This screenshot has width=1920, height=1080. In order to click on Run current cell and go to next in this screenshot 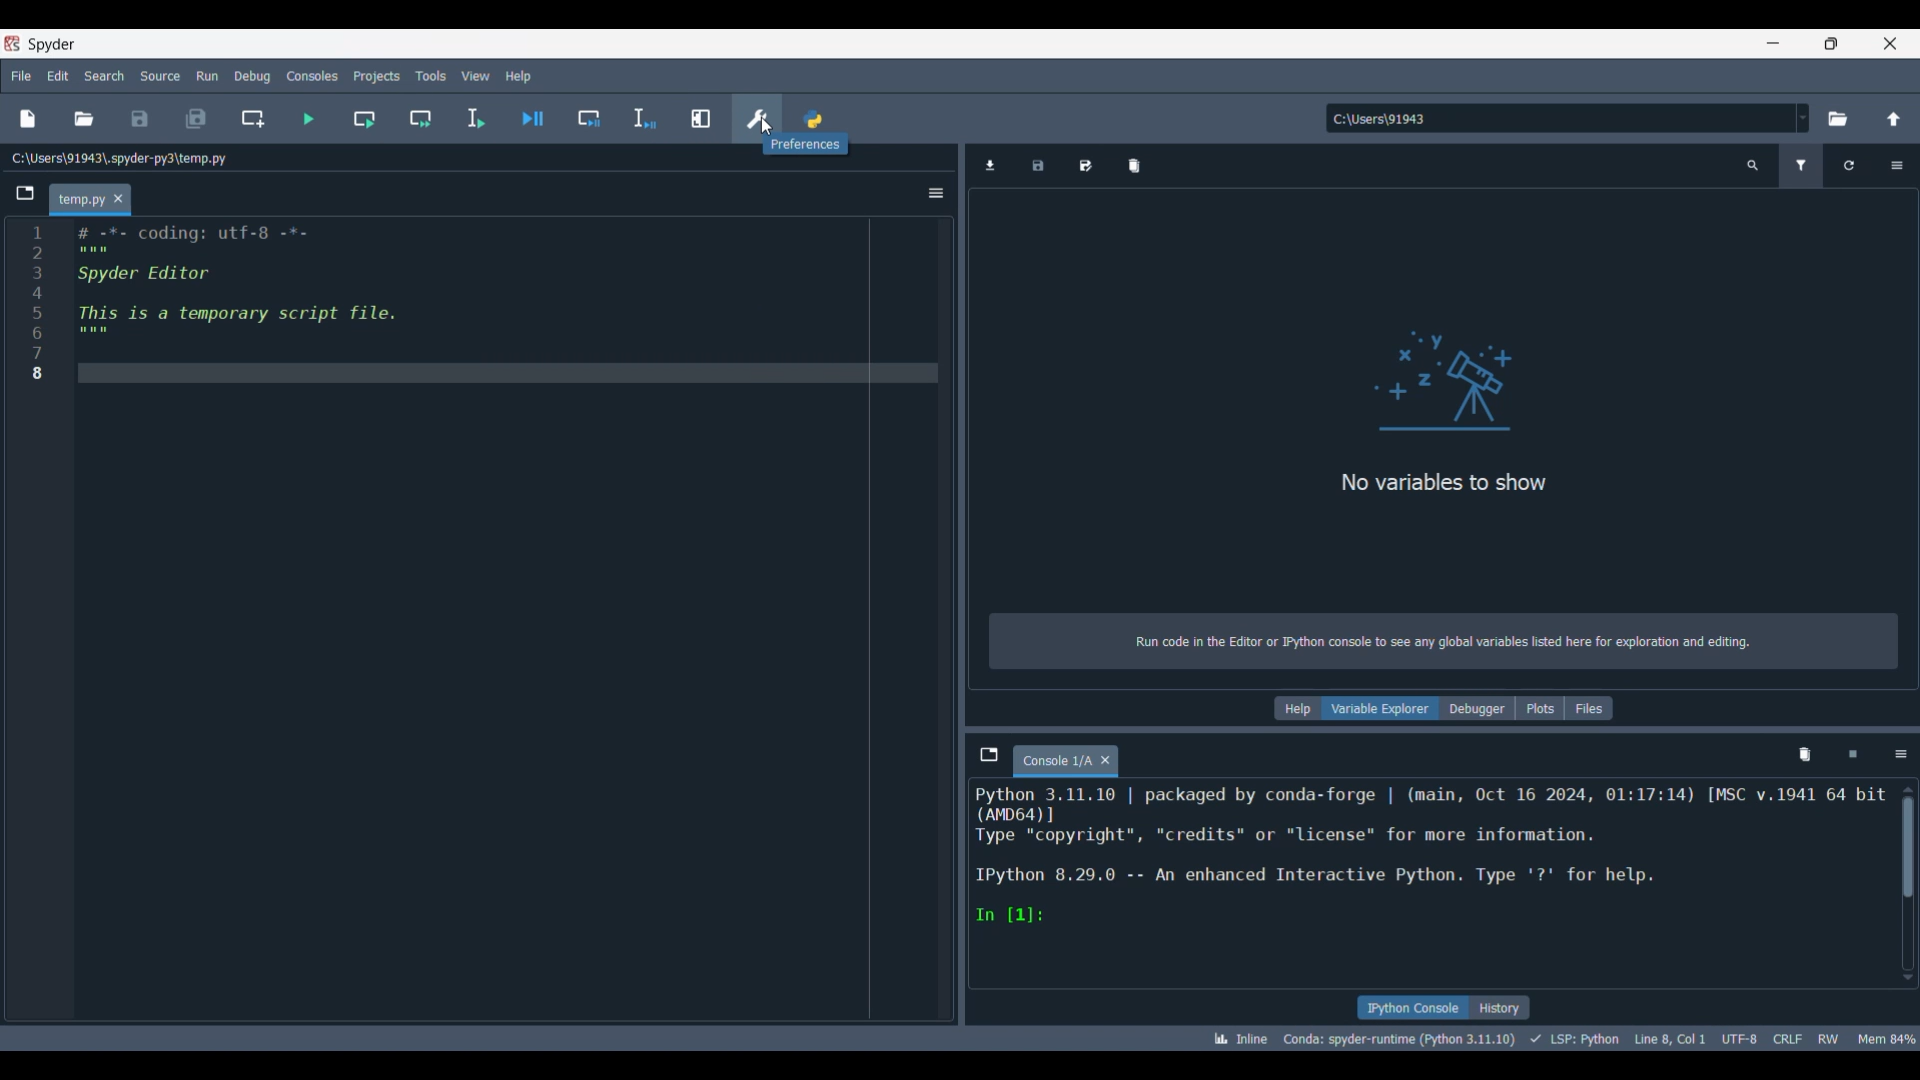, I will do `click(421, 119)`.